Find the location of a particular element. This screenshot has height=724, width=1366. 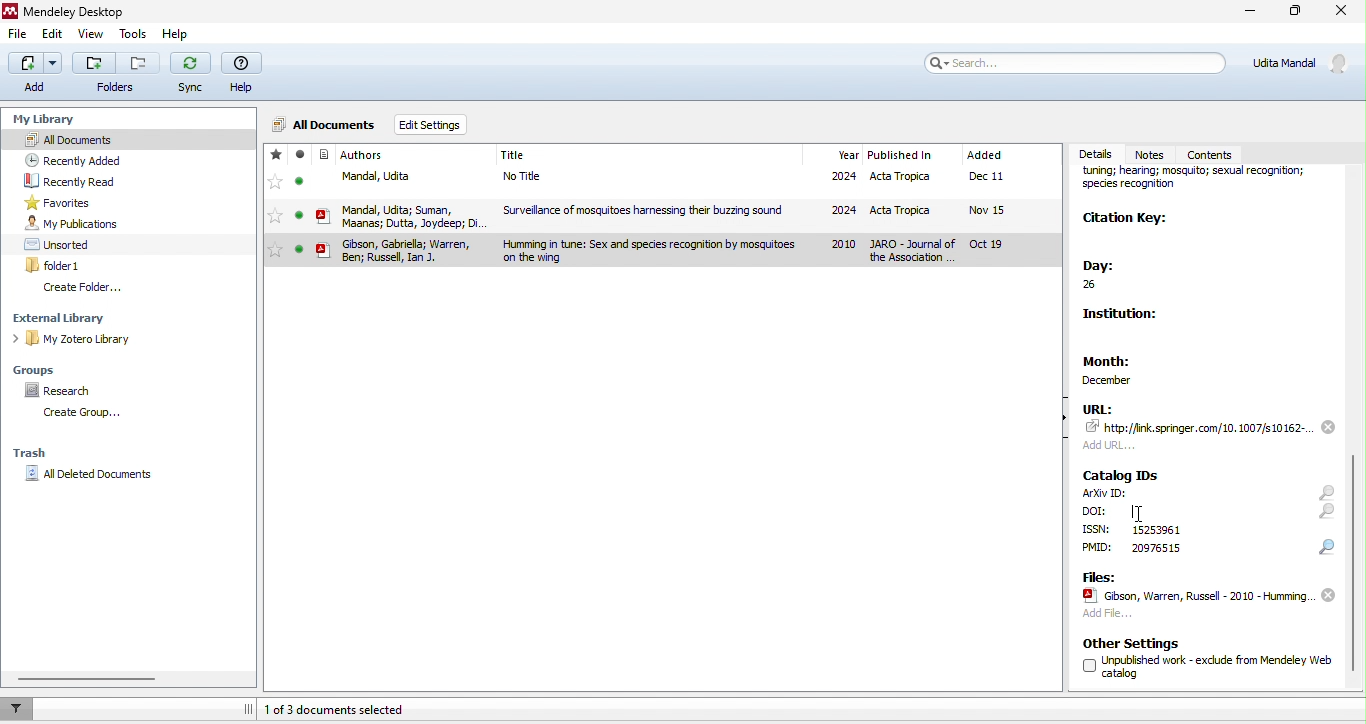

text is located at coordinates (1098, 548).